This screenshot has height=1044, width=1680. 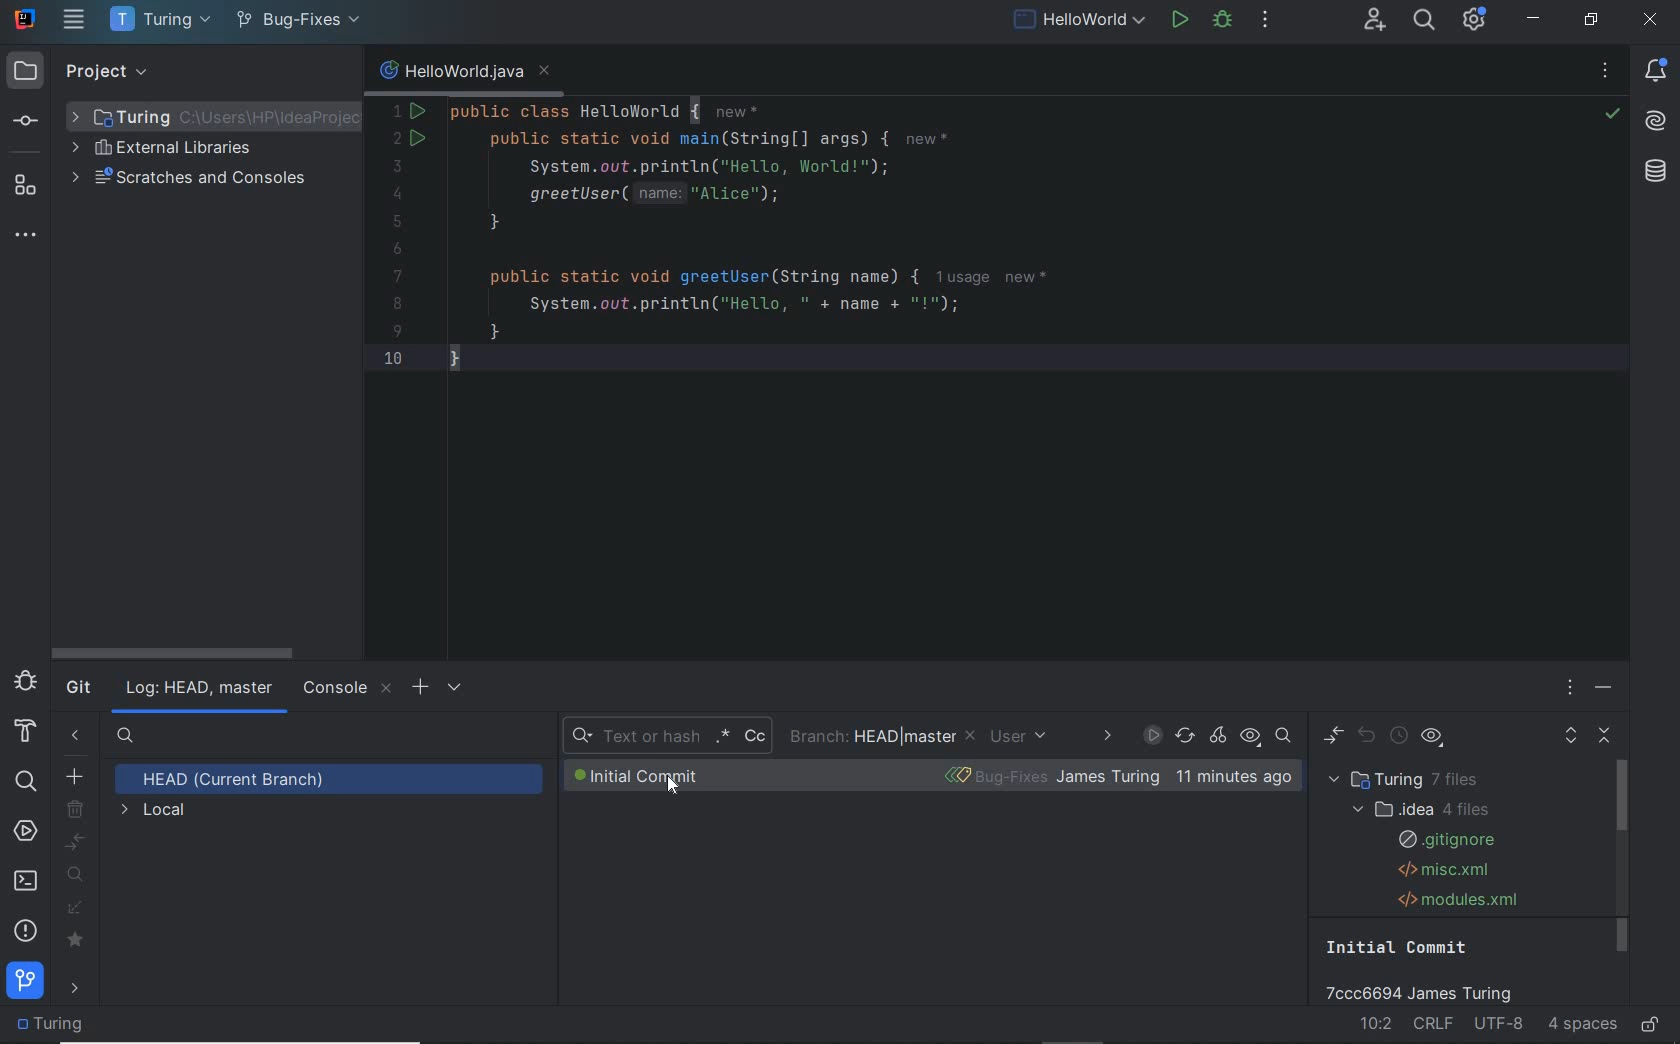 What do you see at coordinates (397, 194) in the screenshot?
I see `4` at bounding box center [397, 194].